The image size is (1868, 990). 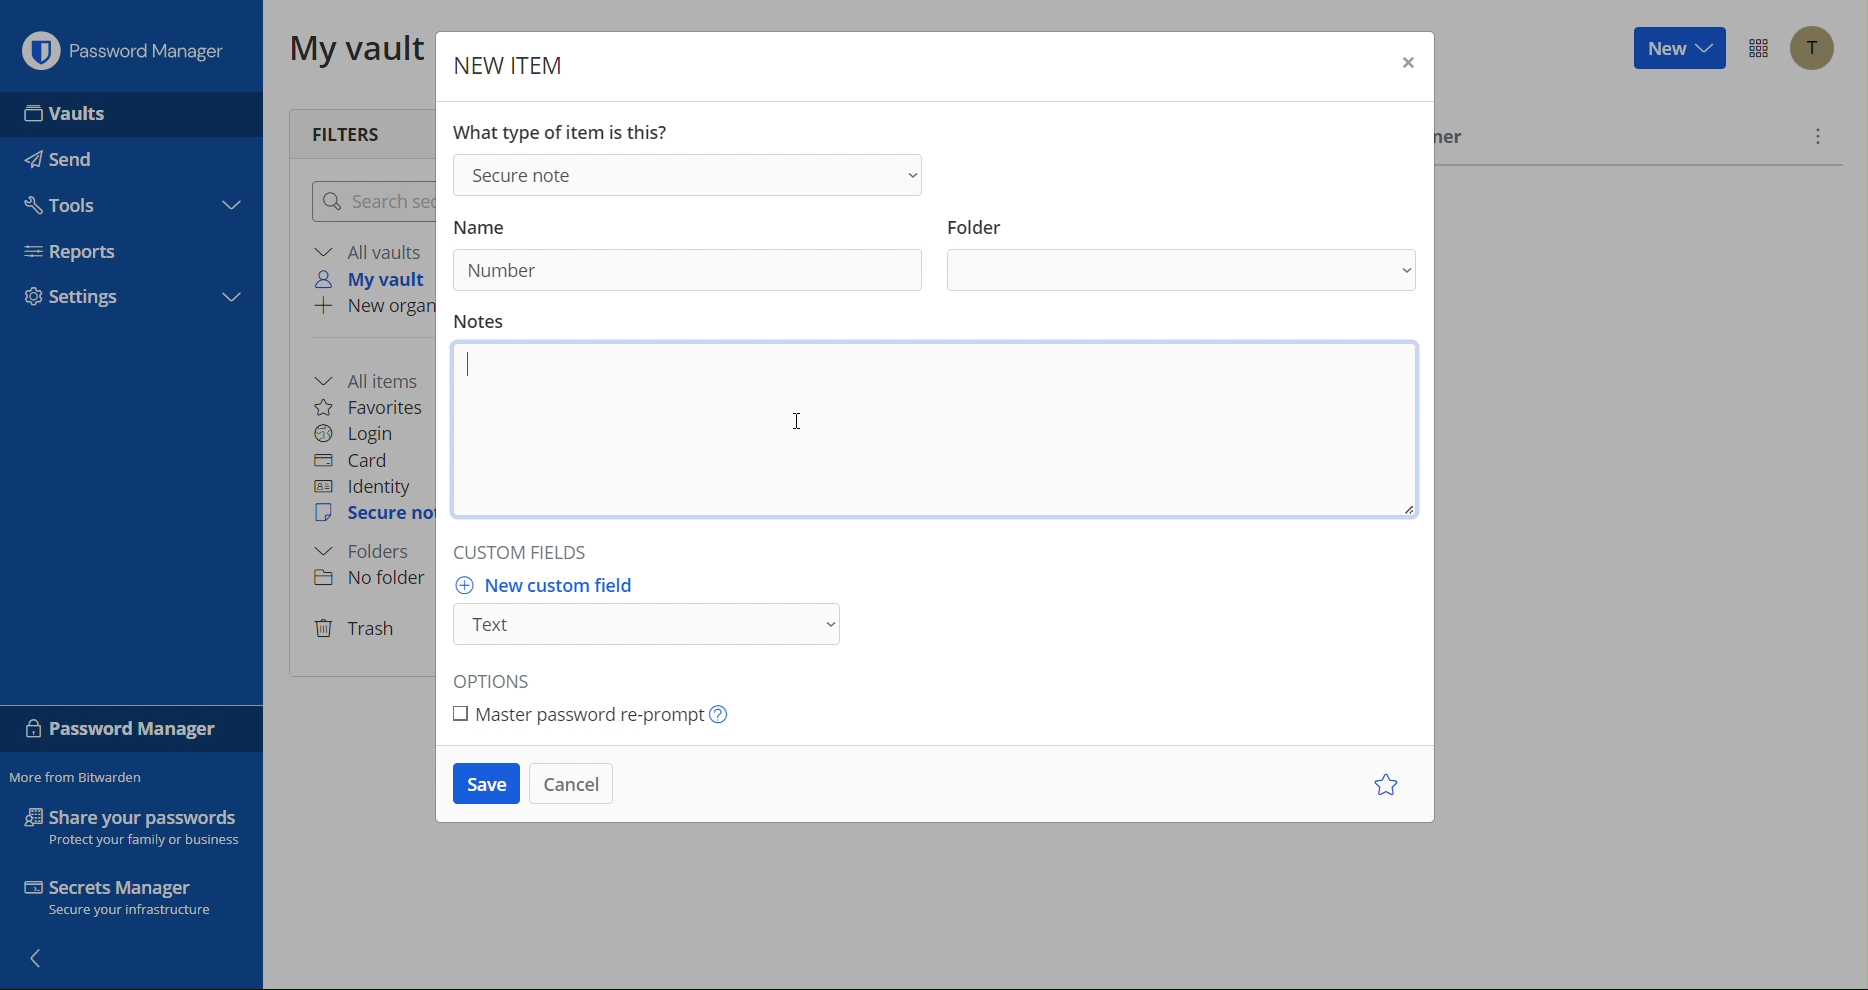 I want to click on Close, so click(x=1405, y=63).